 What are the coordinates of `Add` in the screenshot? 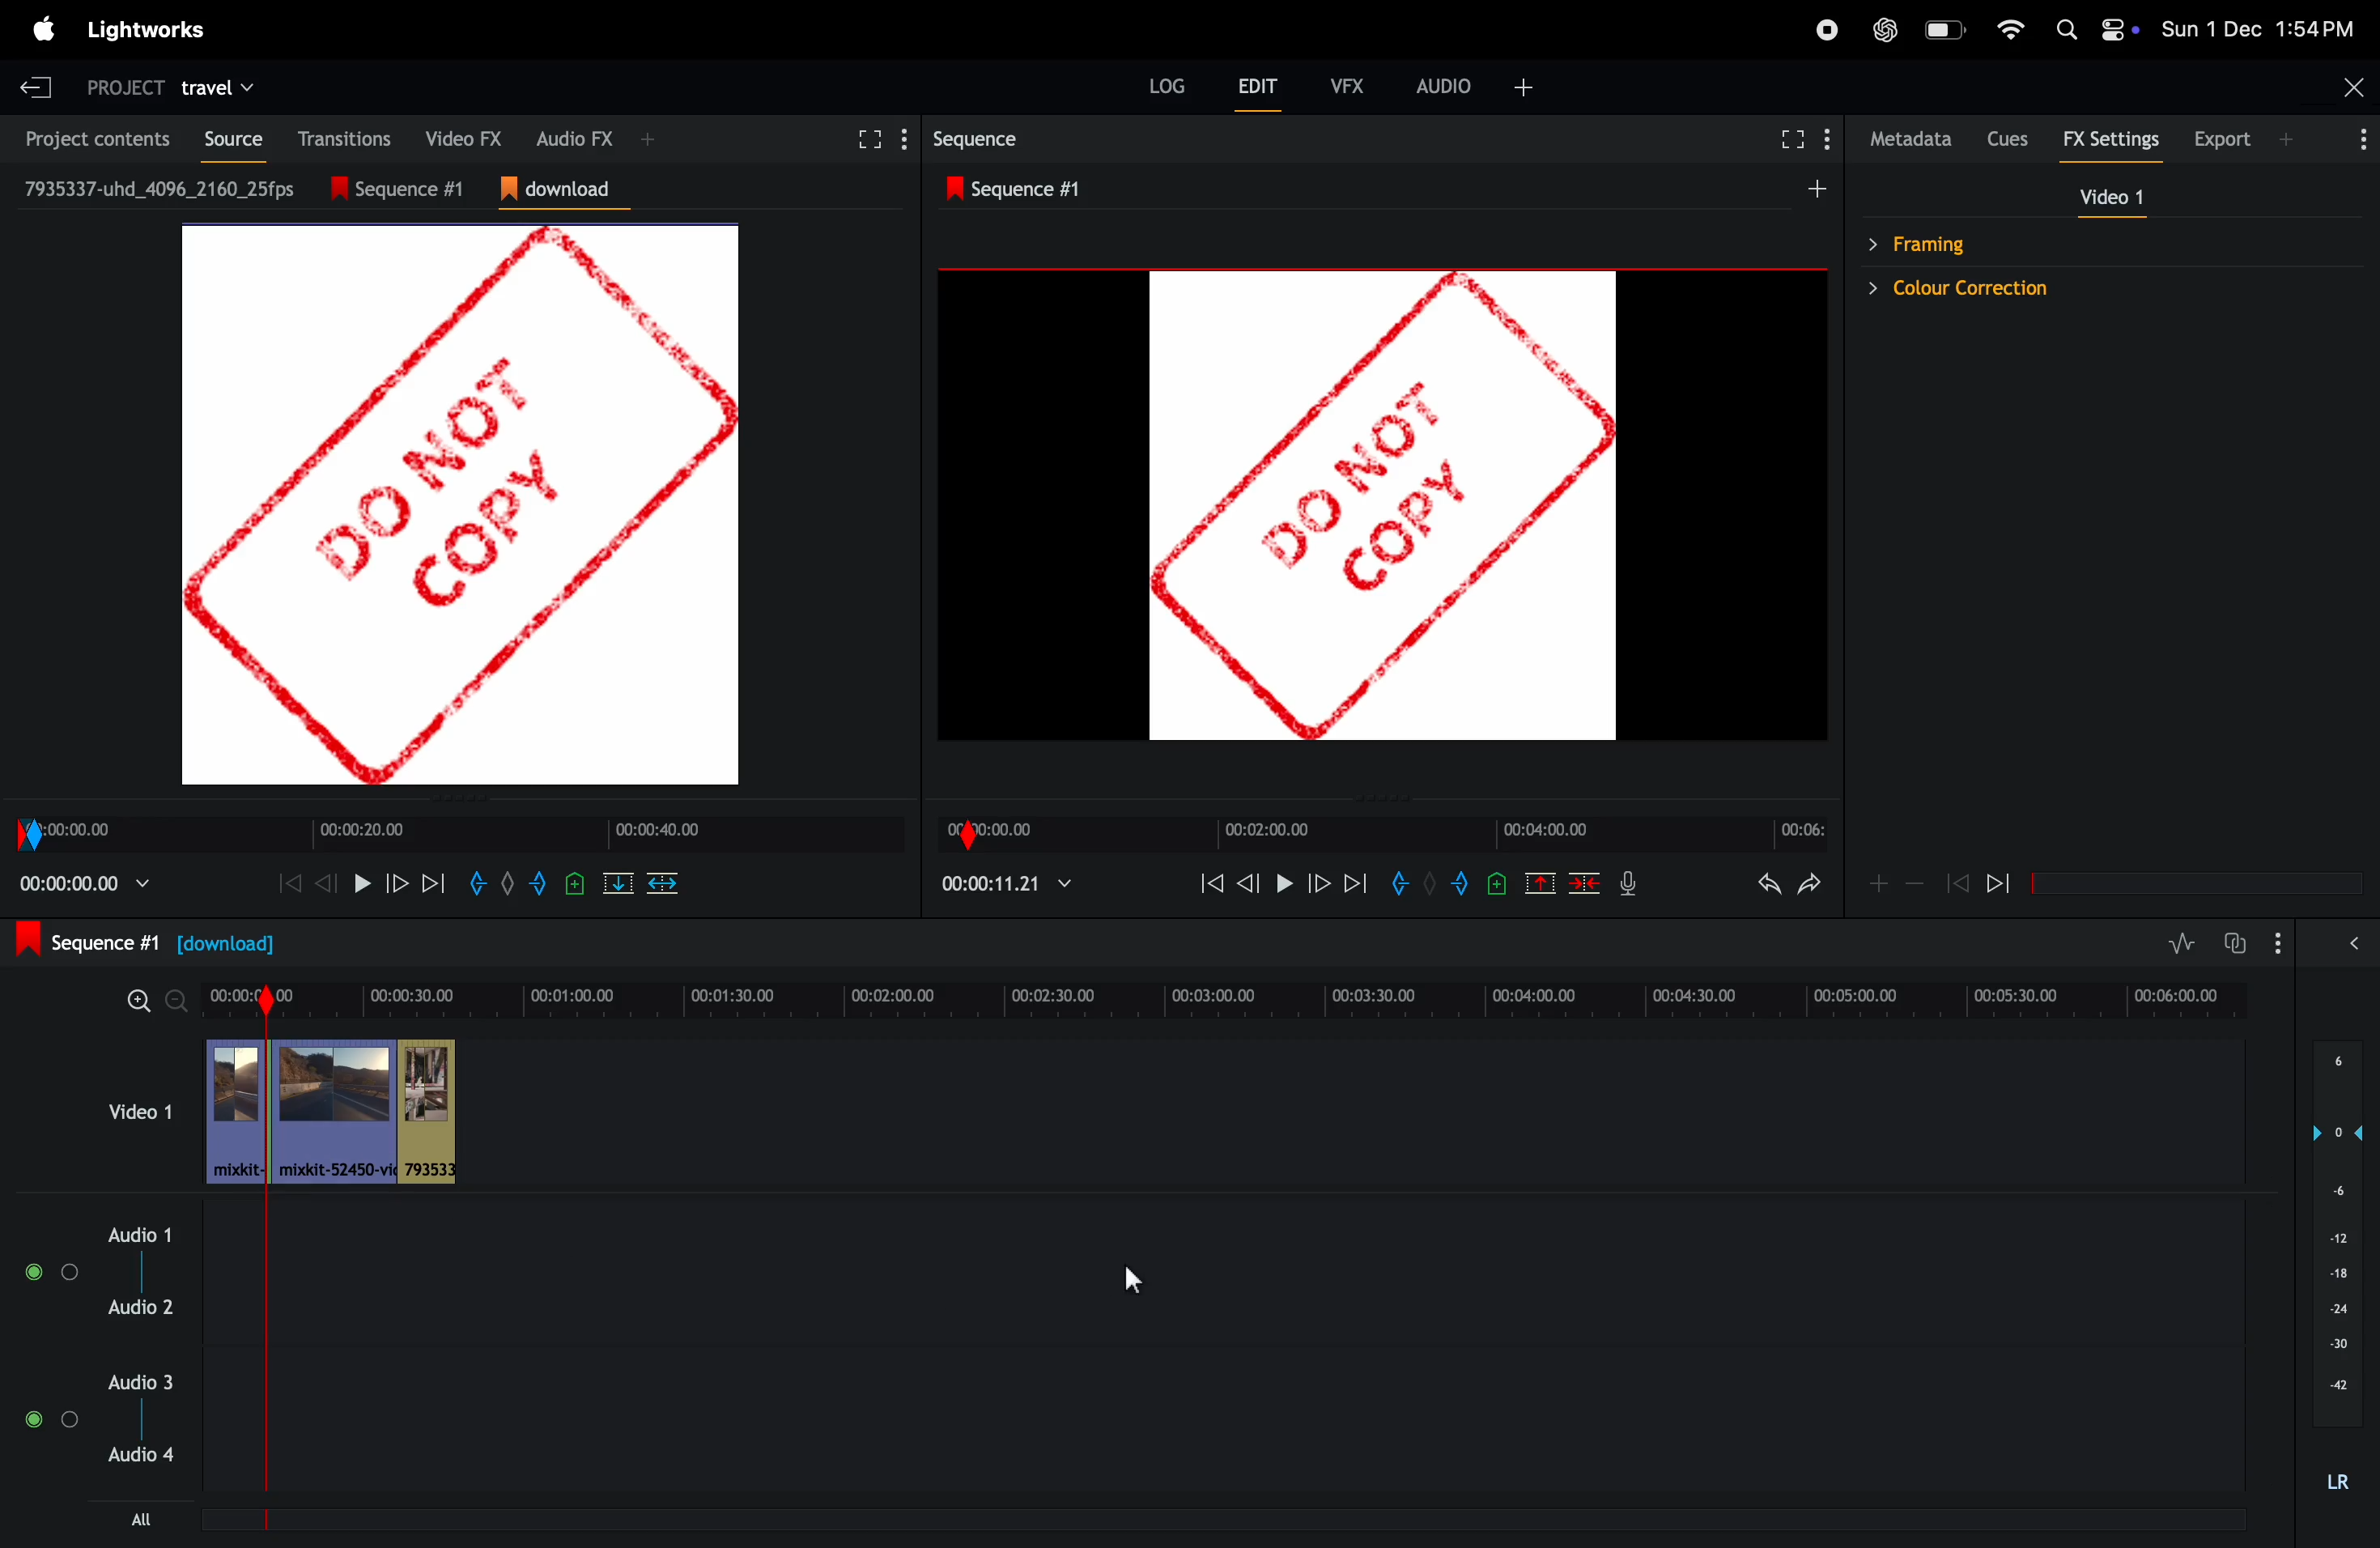 It's located at (648, 139).